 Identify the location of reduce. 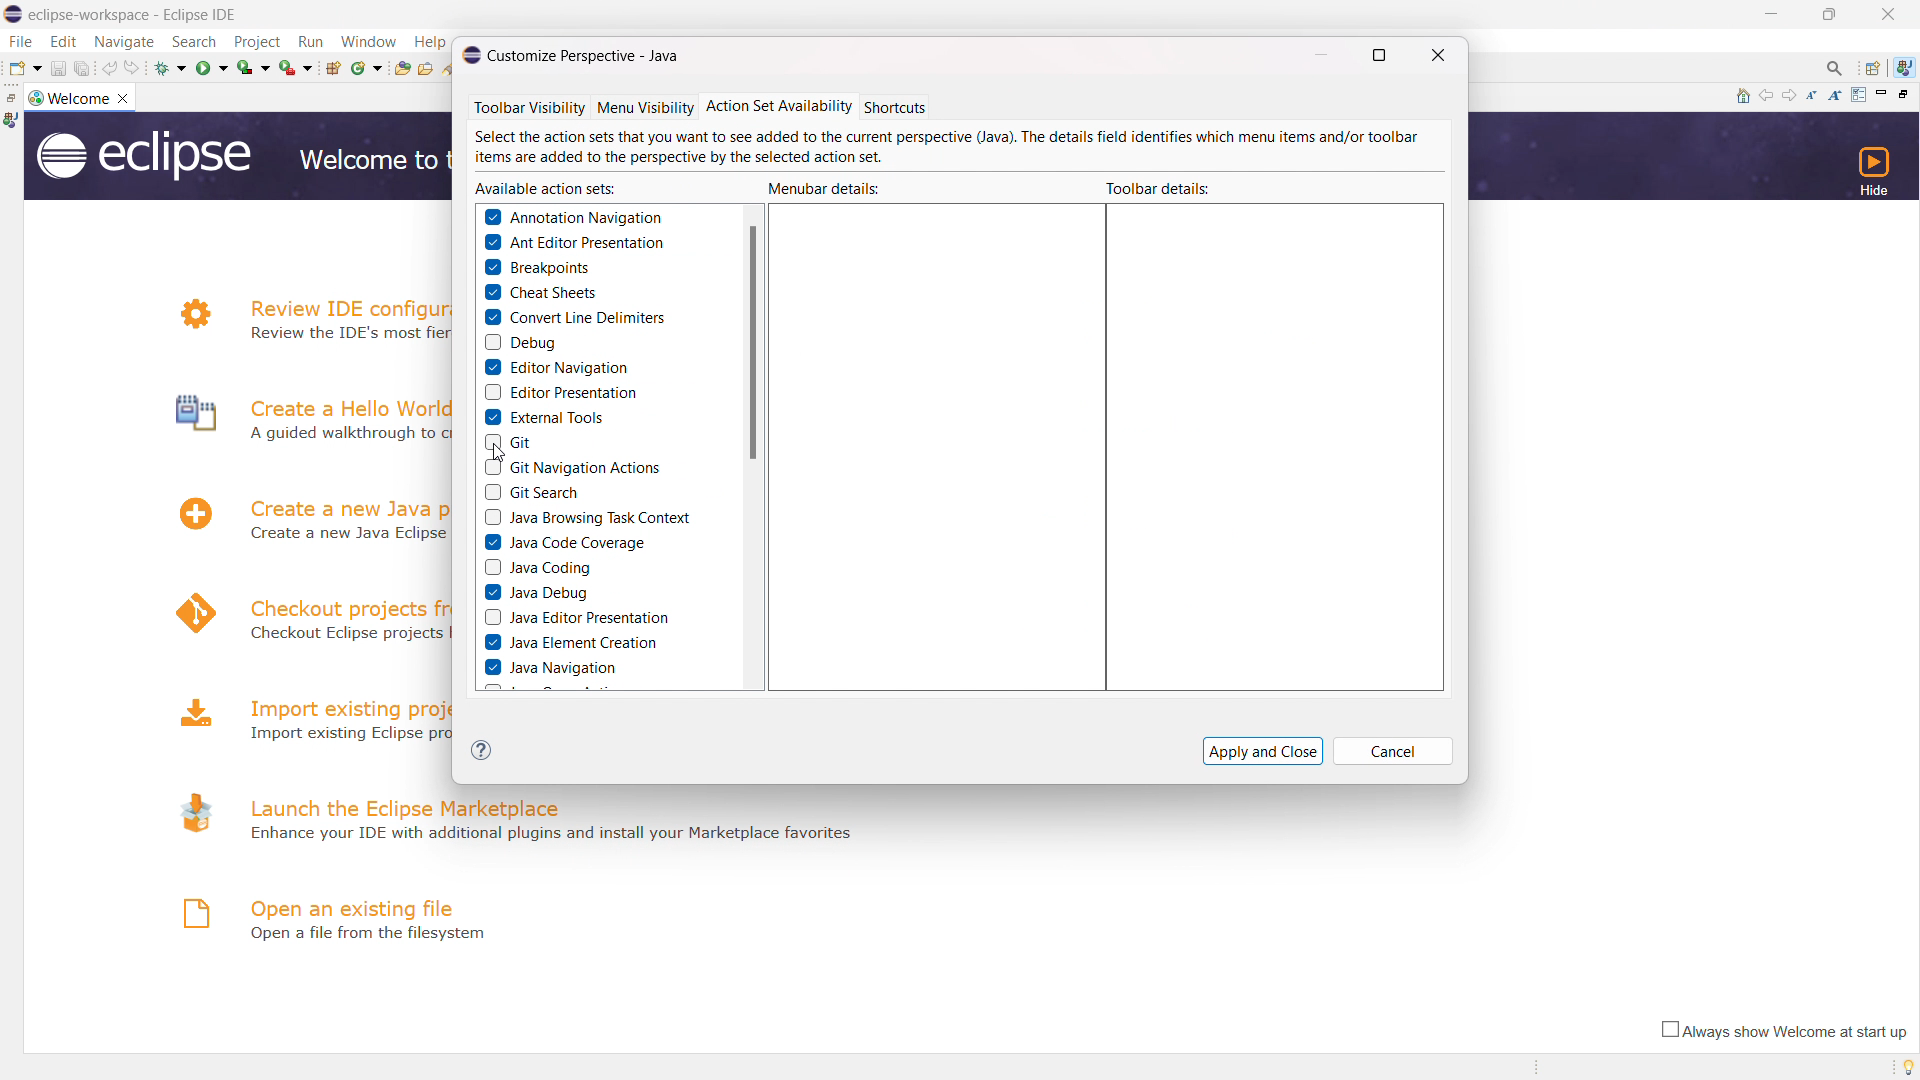
(1815, 95).